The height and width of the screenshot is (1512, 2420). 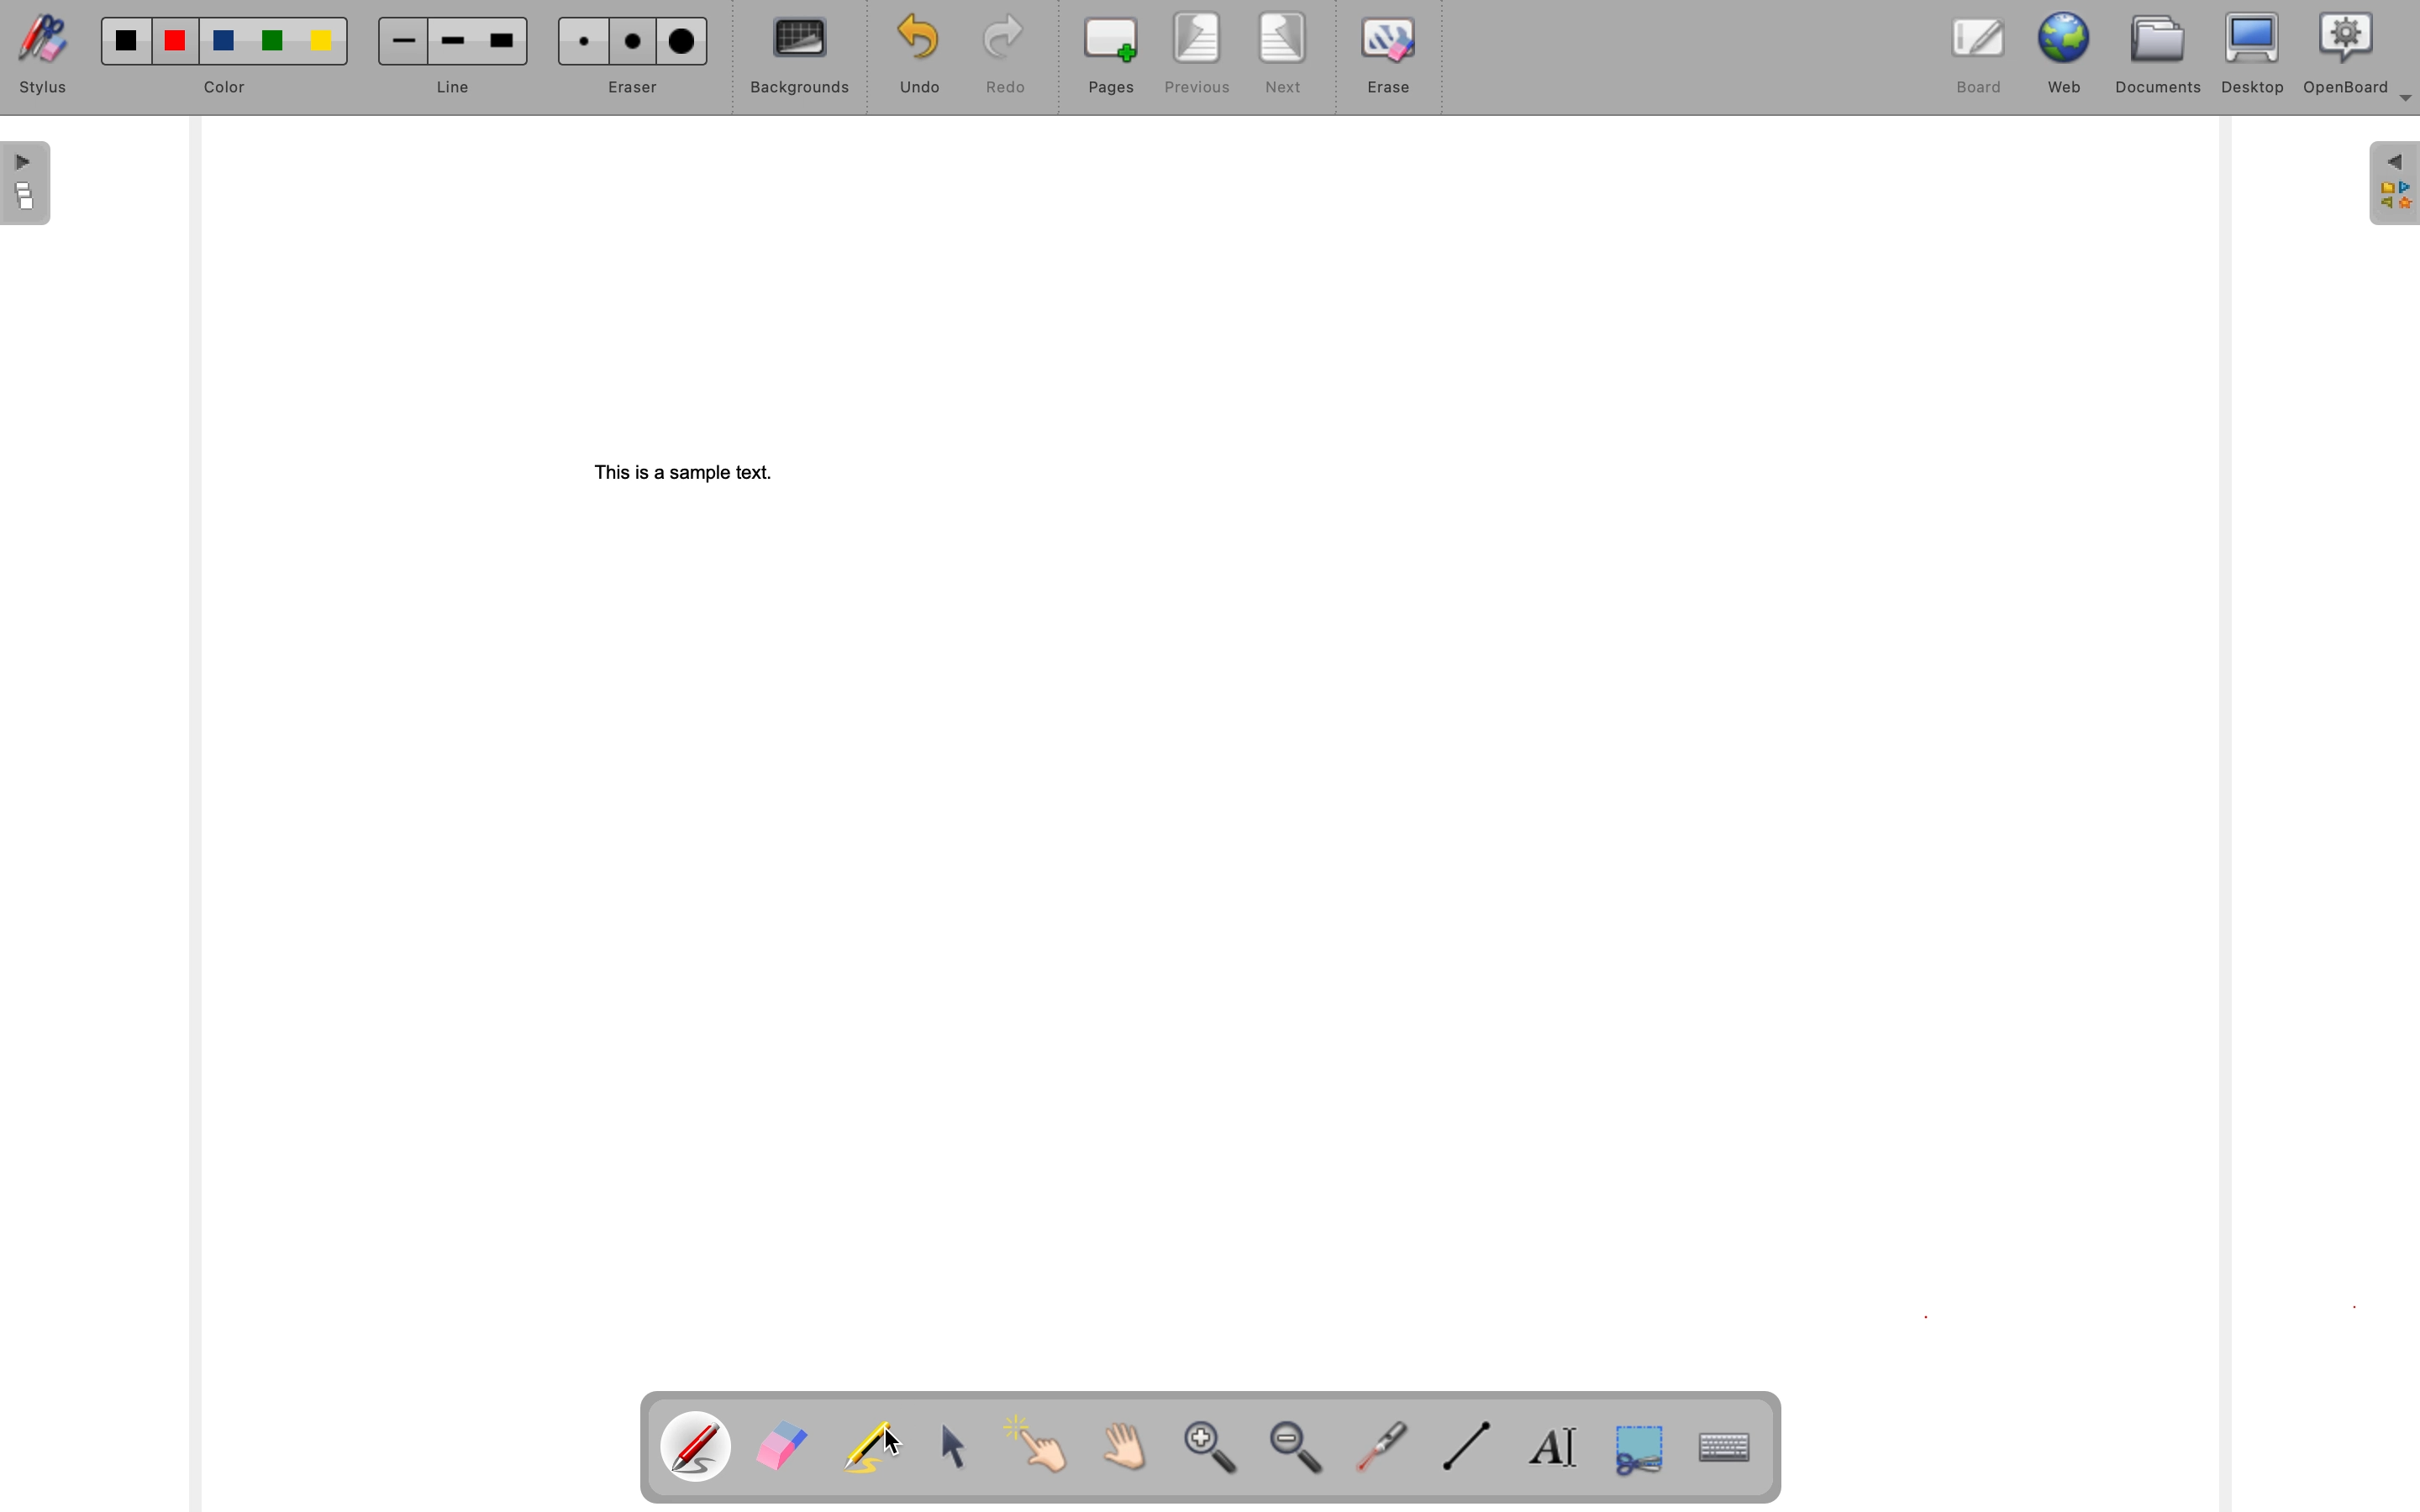 I want to click on The flatplan (left panel), so click(x=27, y=185).